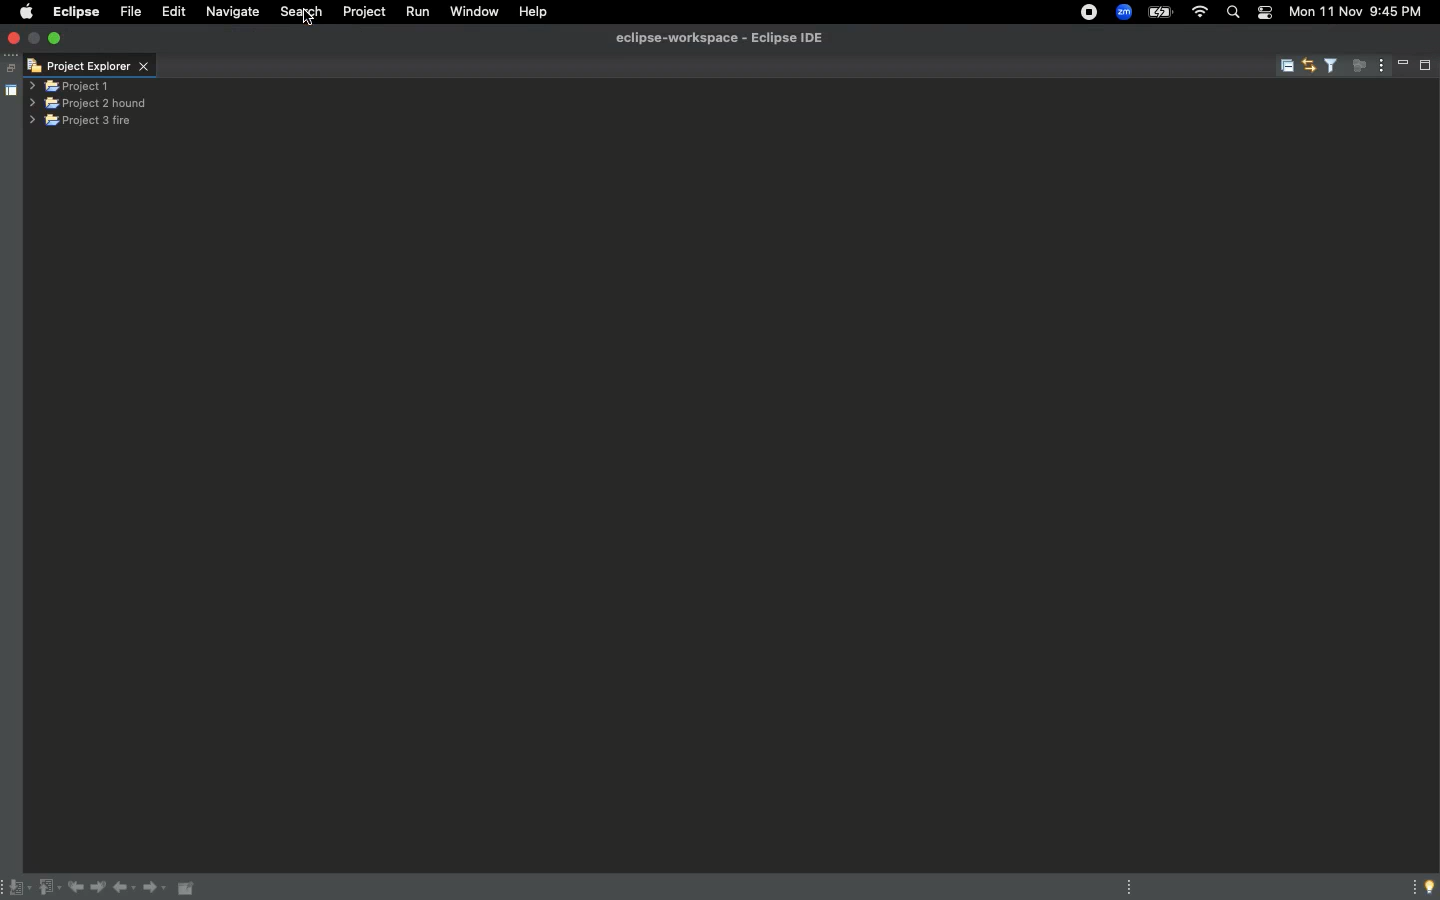 The image size is (1440, 900). I want to click on Project 2 hound, so click(89, 103).